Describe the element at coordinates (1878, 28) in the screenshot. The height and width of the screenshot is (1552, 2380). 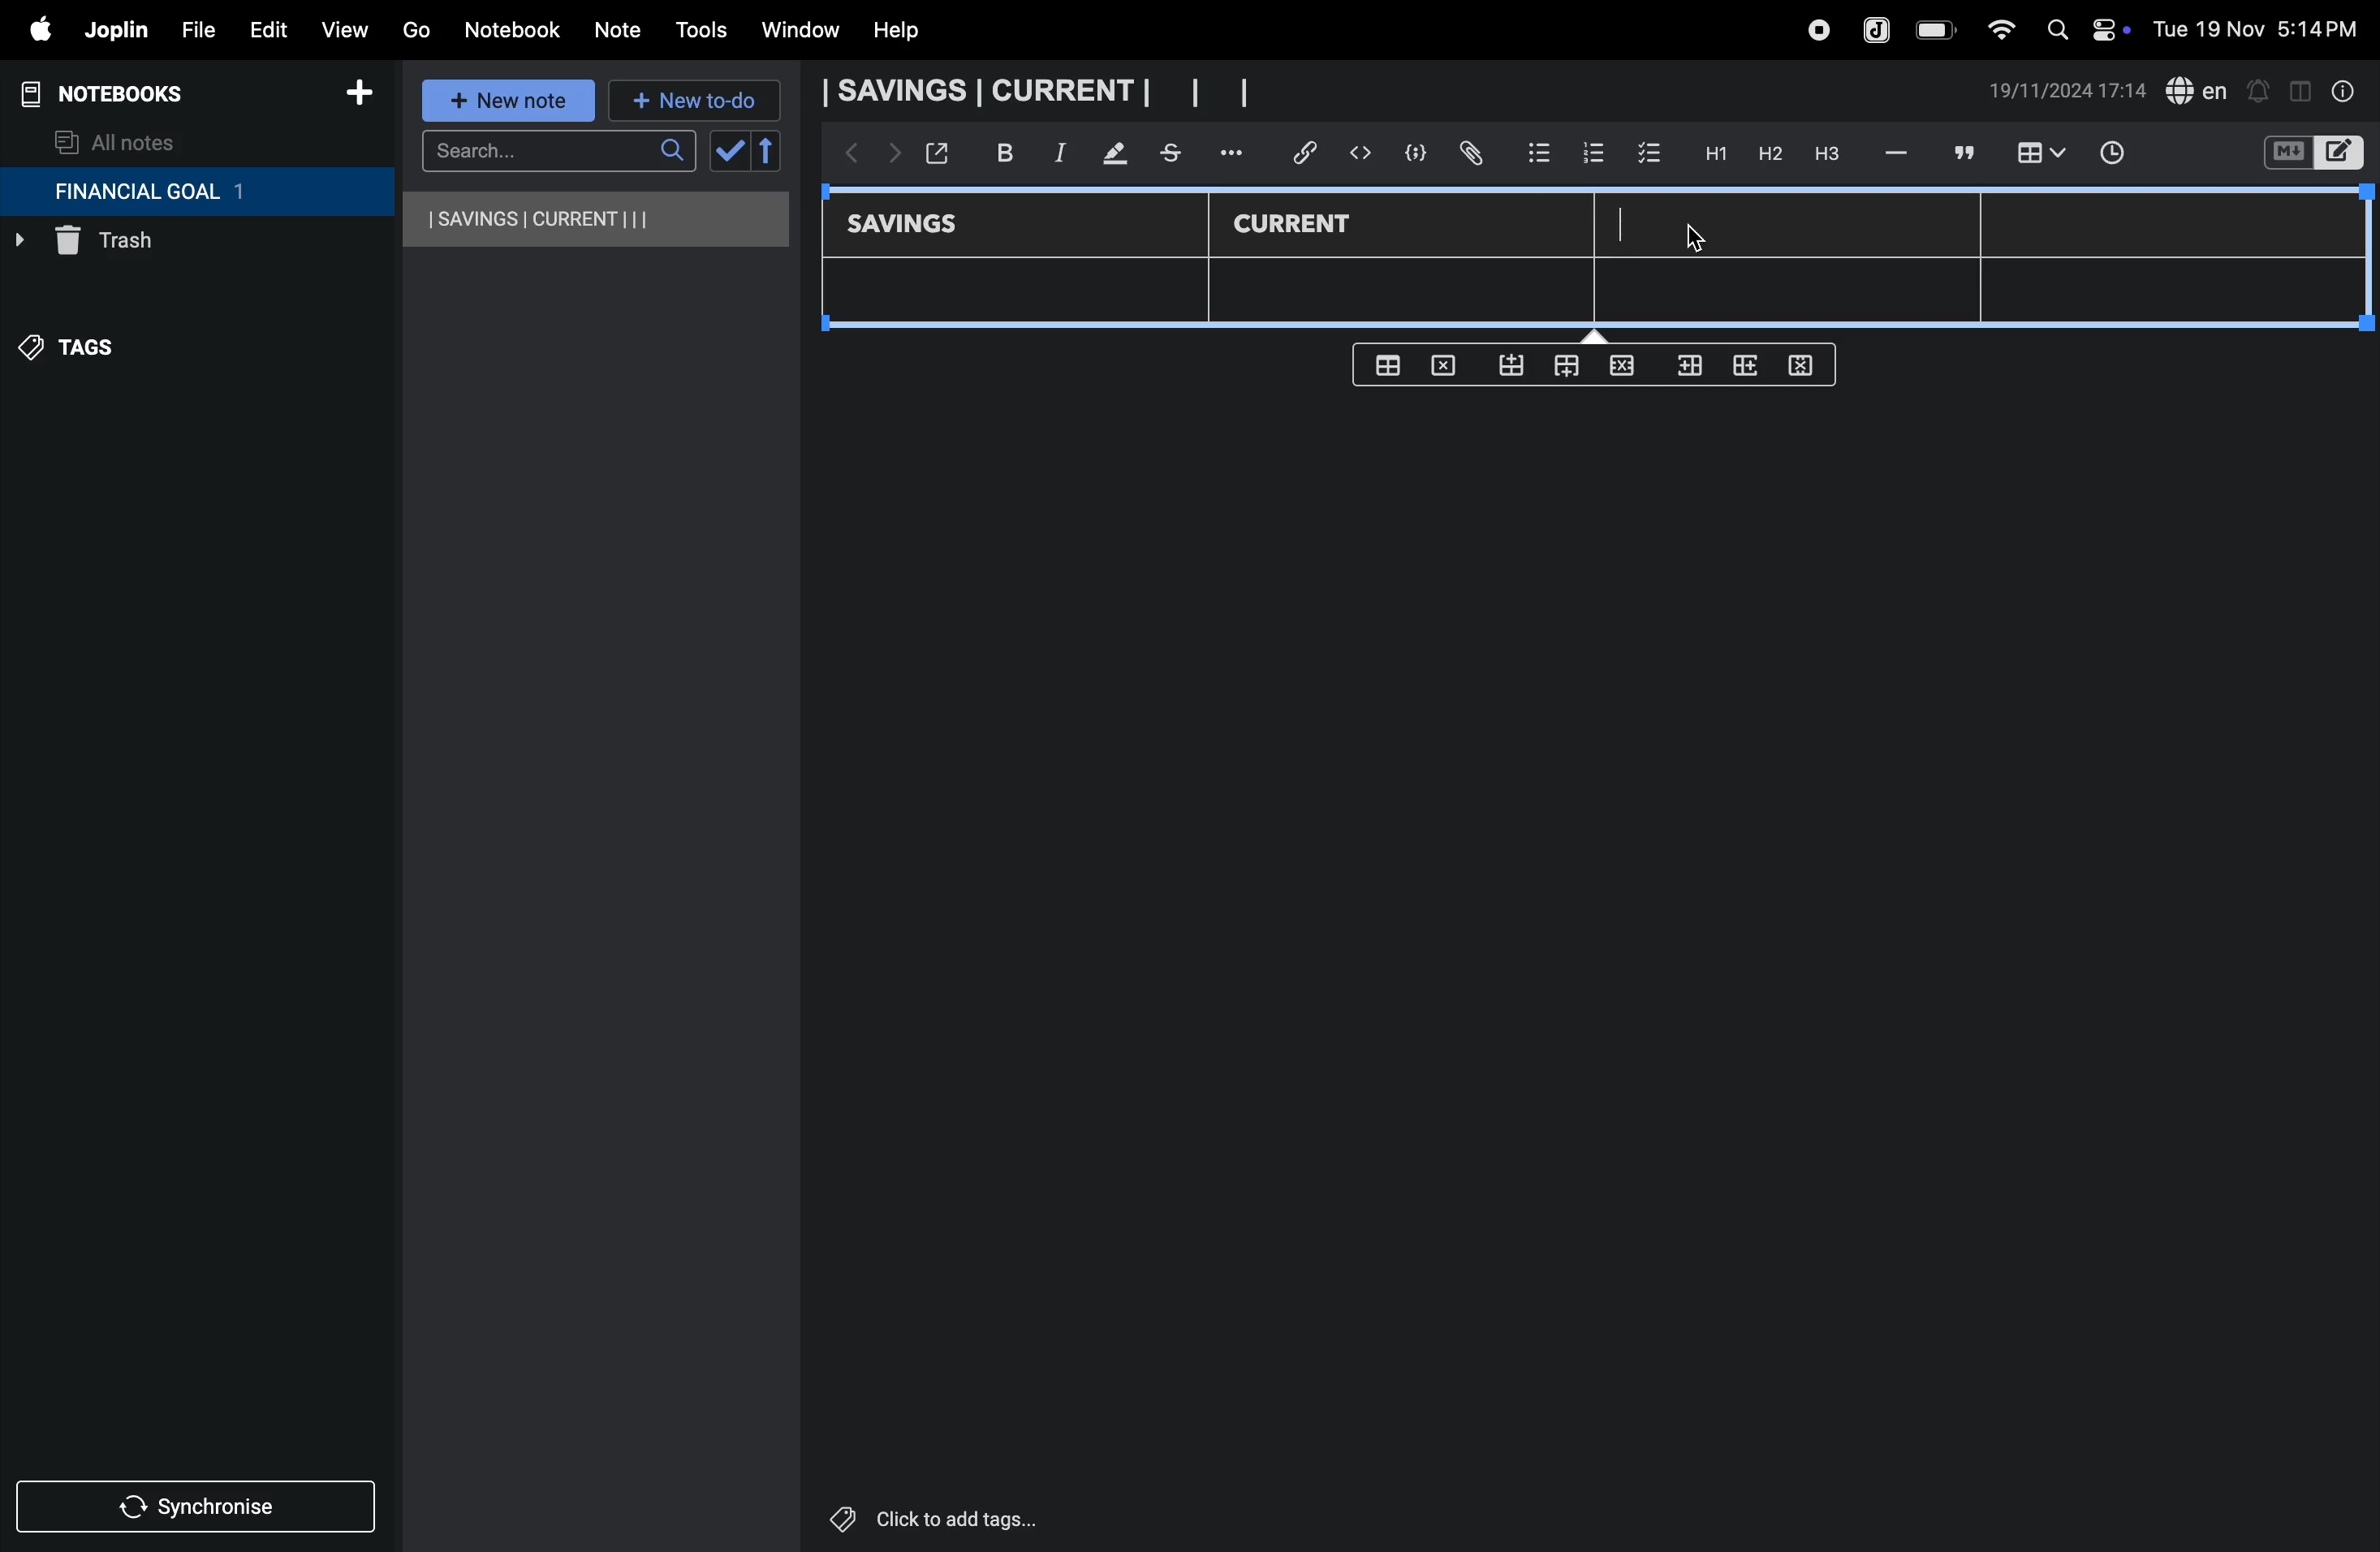
I see `joplin` at that location.